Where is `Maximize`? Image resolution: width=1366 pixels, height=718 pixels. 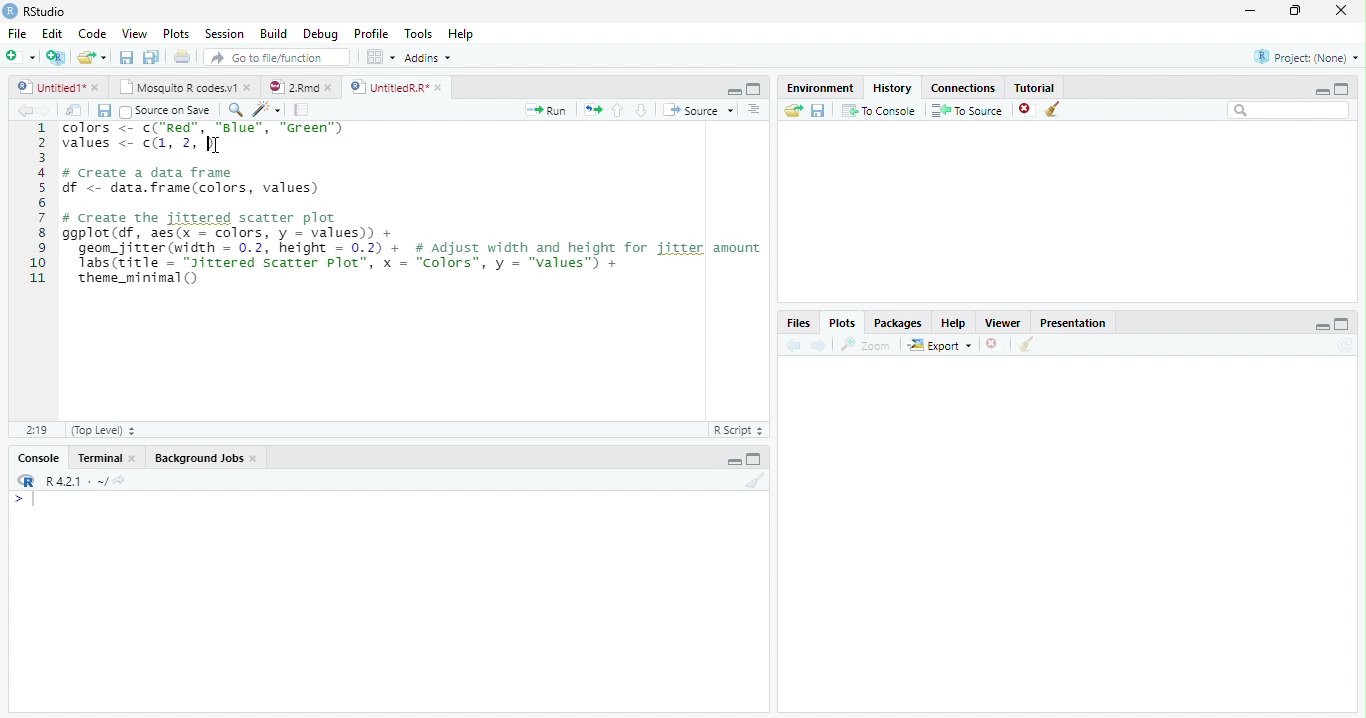 Maximize is located at coordinates (754, 458).